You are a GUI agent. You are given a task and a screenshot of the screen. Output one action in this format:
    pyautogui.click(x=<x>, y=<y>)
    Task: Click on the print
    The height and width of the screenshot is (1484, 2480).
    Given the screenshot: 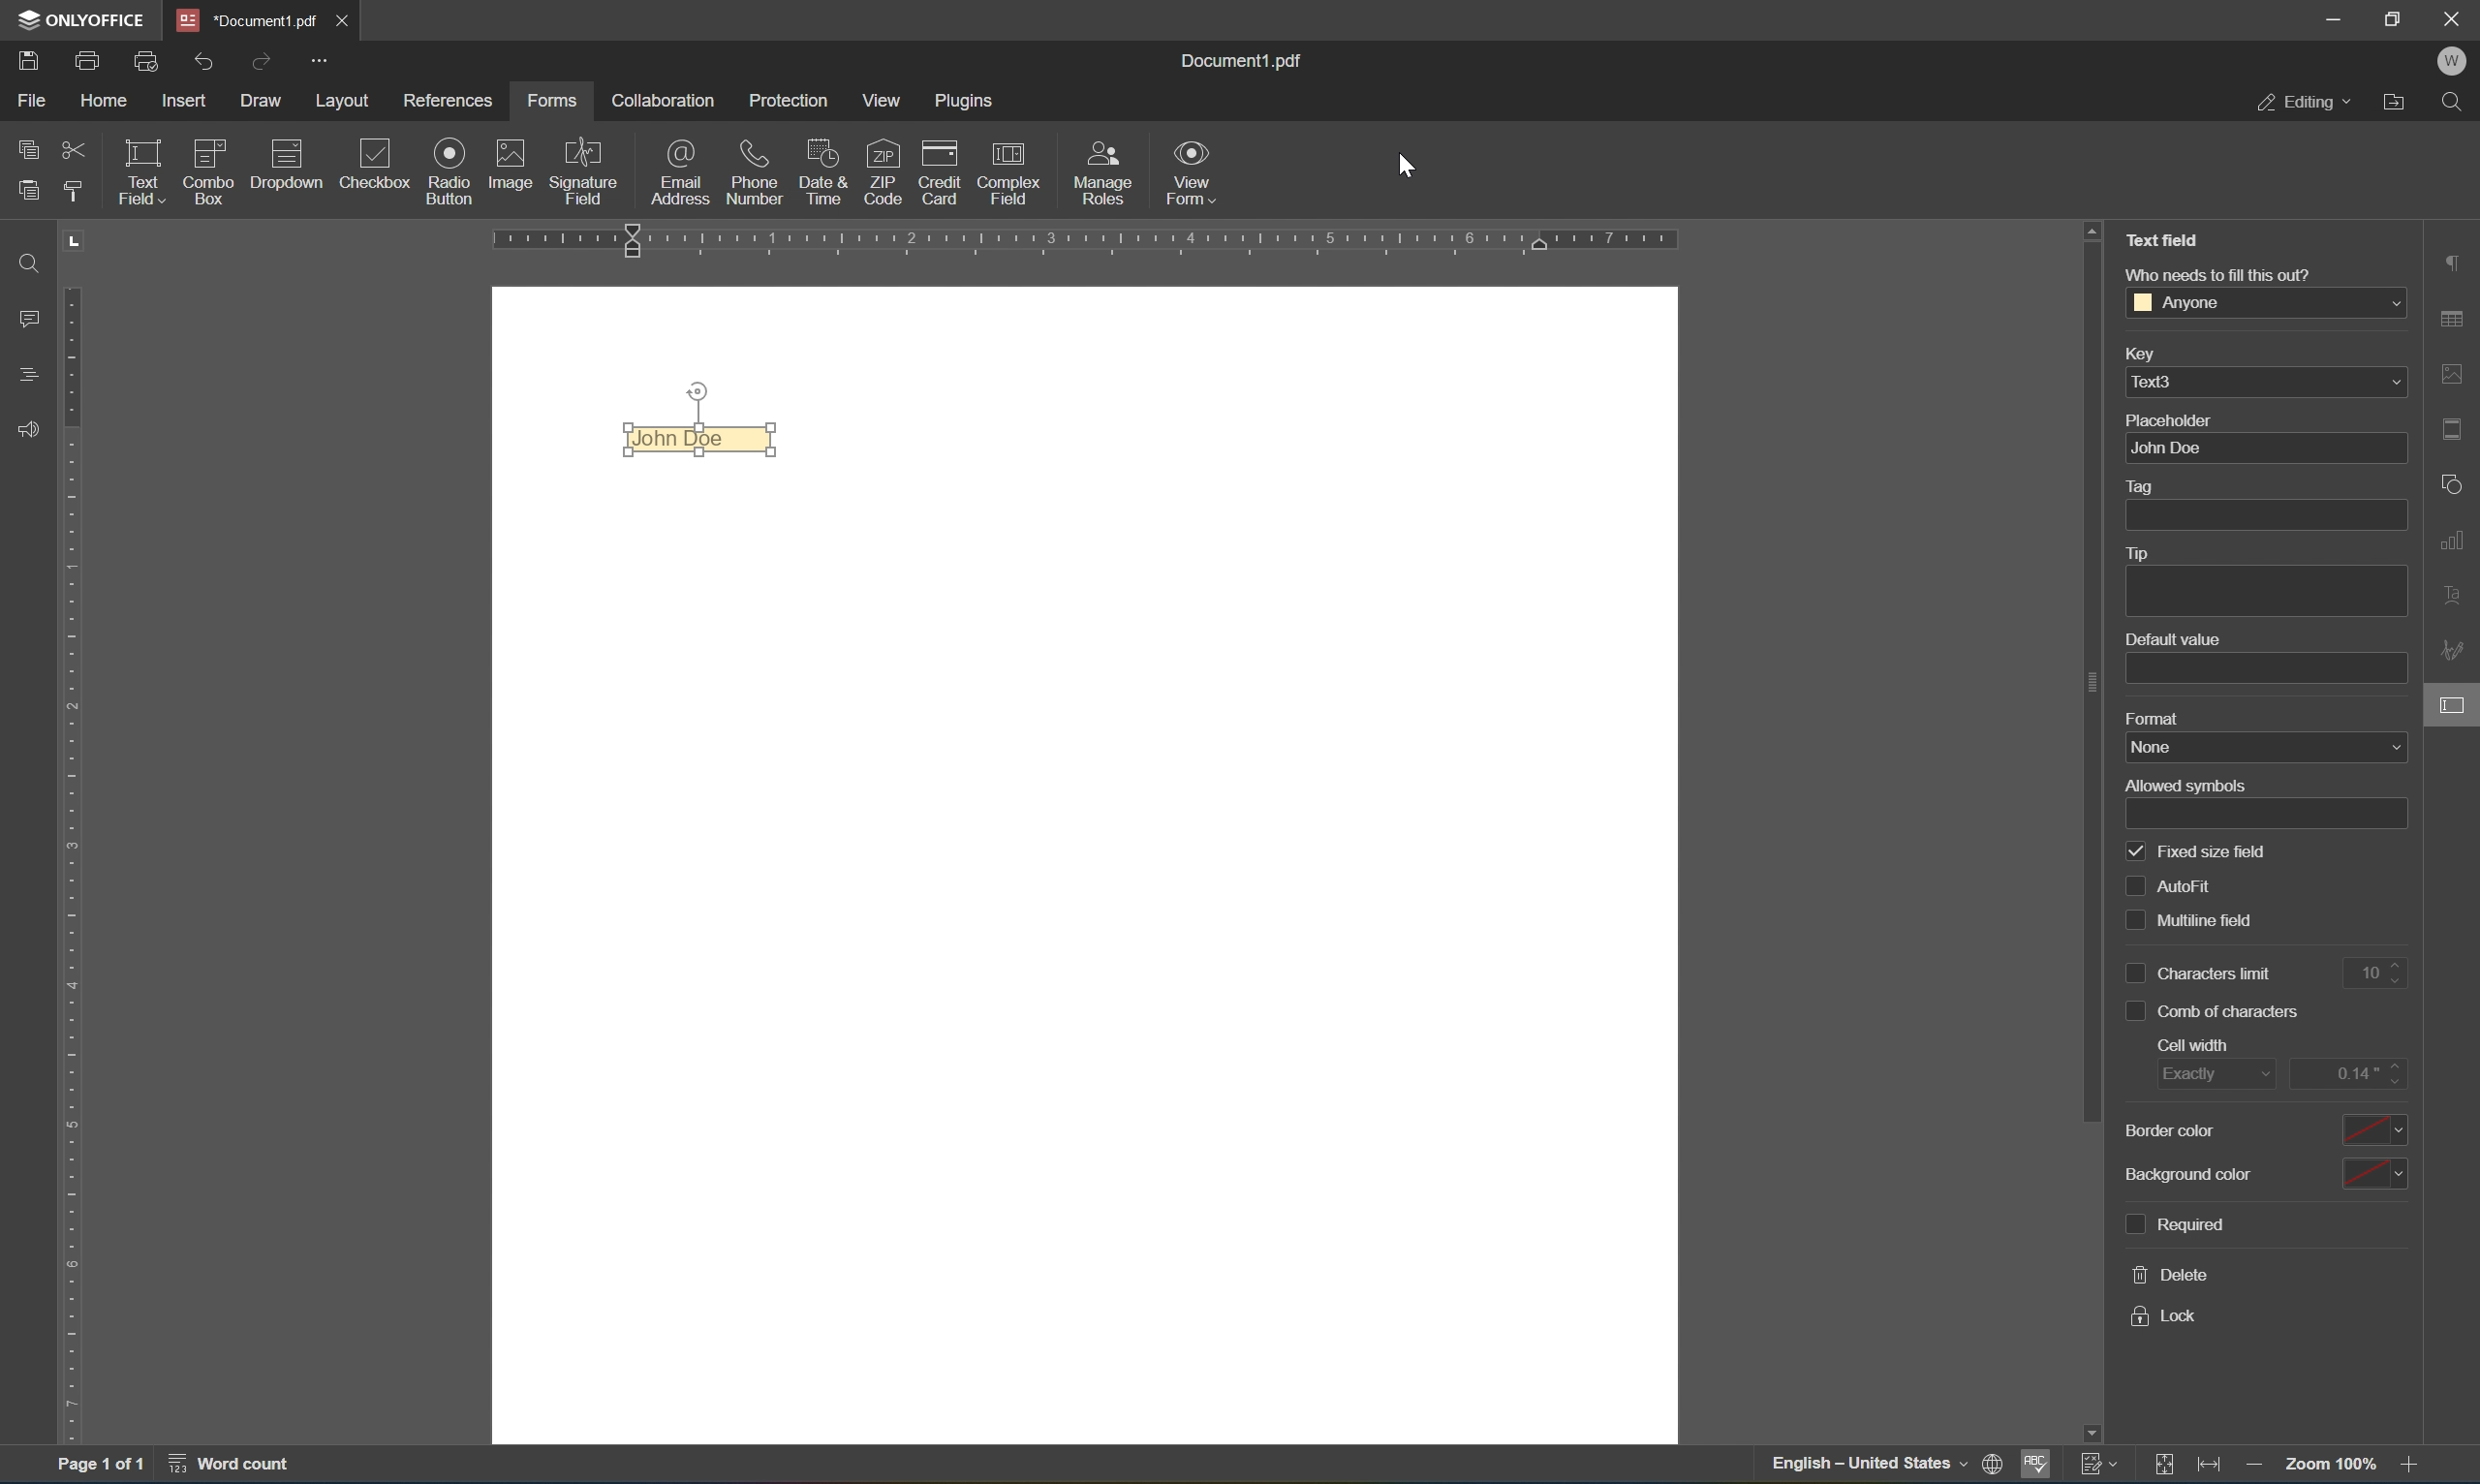 What is the action you would take?
    pyautogui.click(x=1988, y=1462)
    